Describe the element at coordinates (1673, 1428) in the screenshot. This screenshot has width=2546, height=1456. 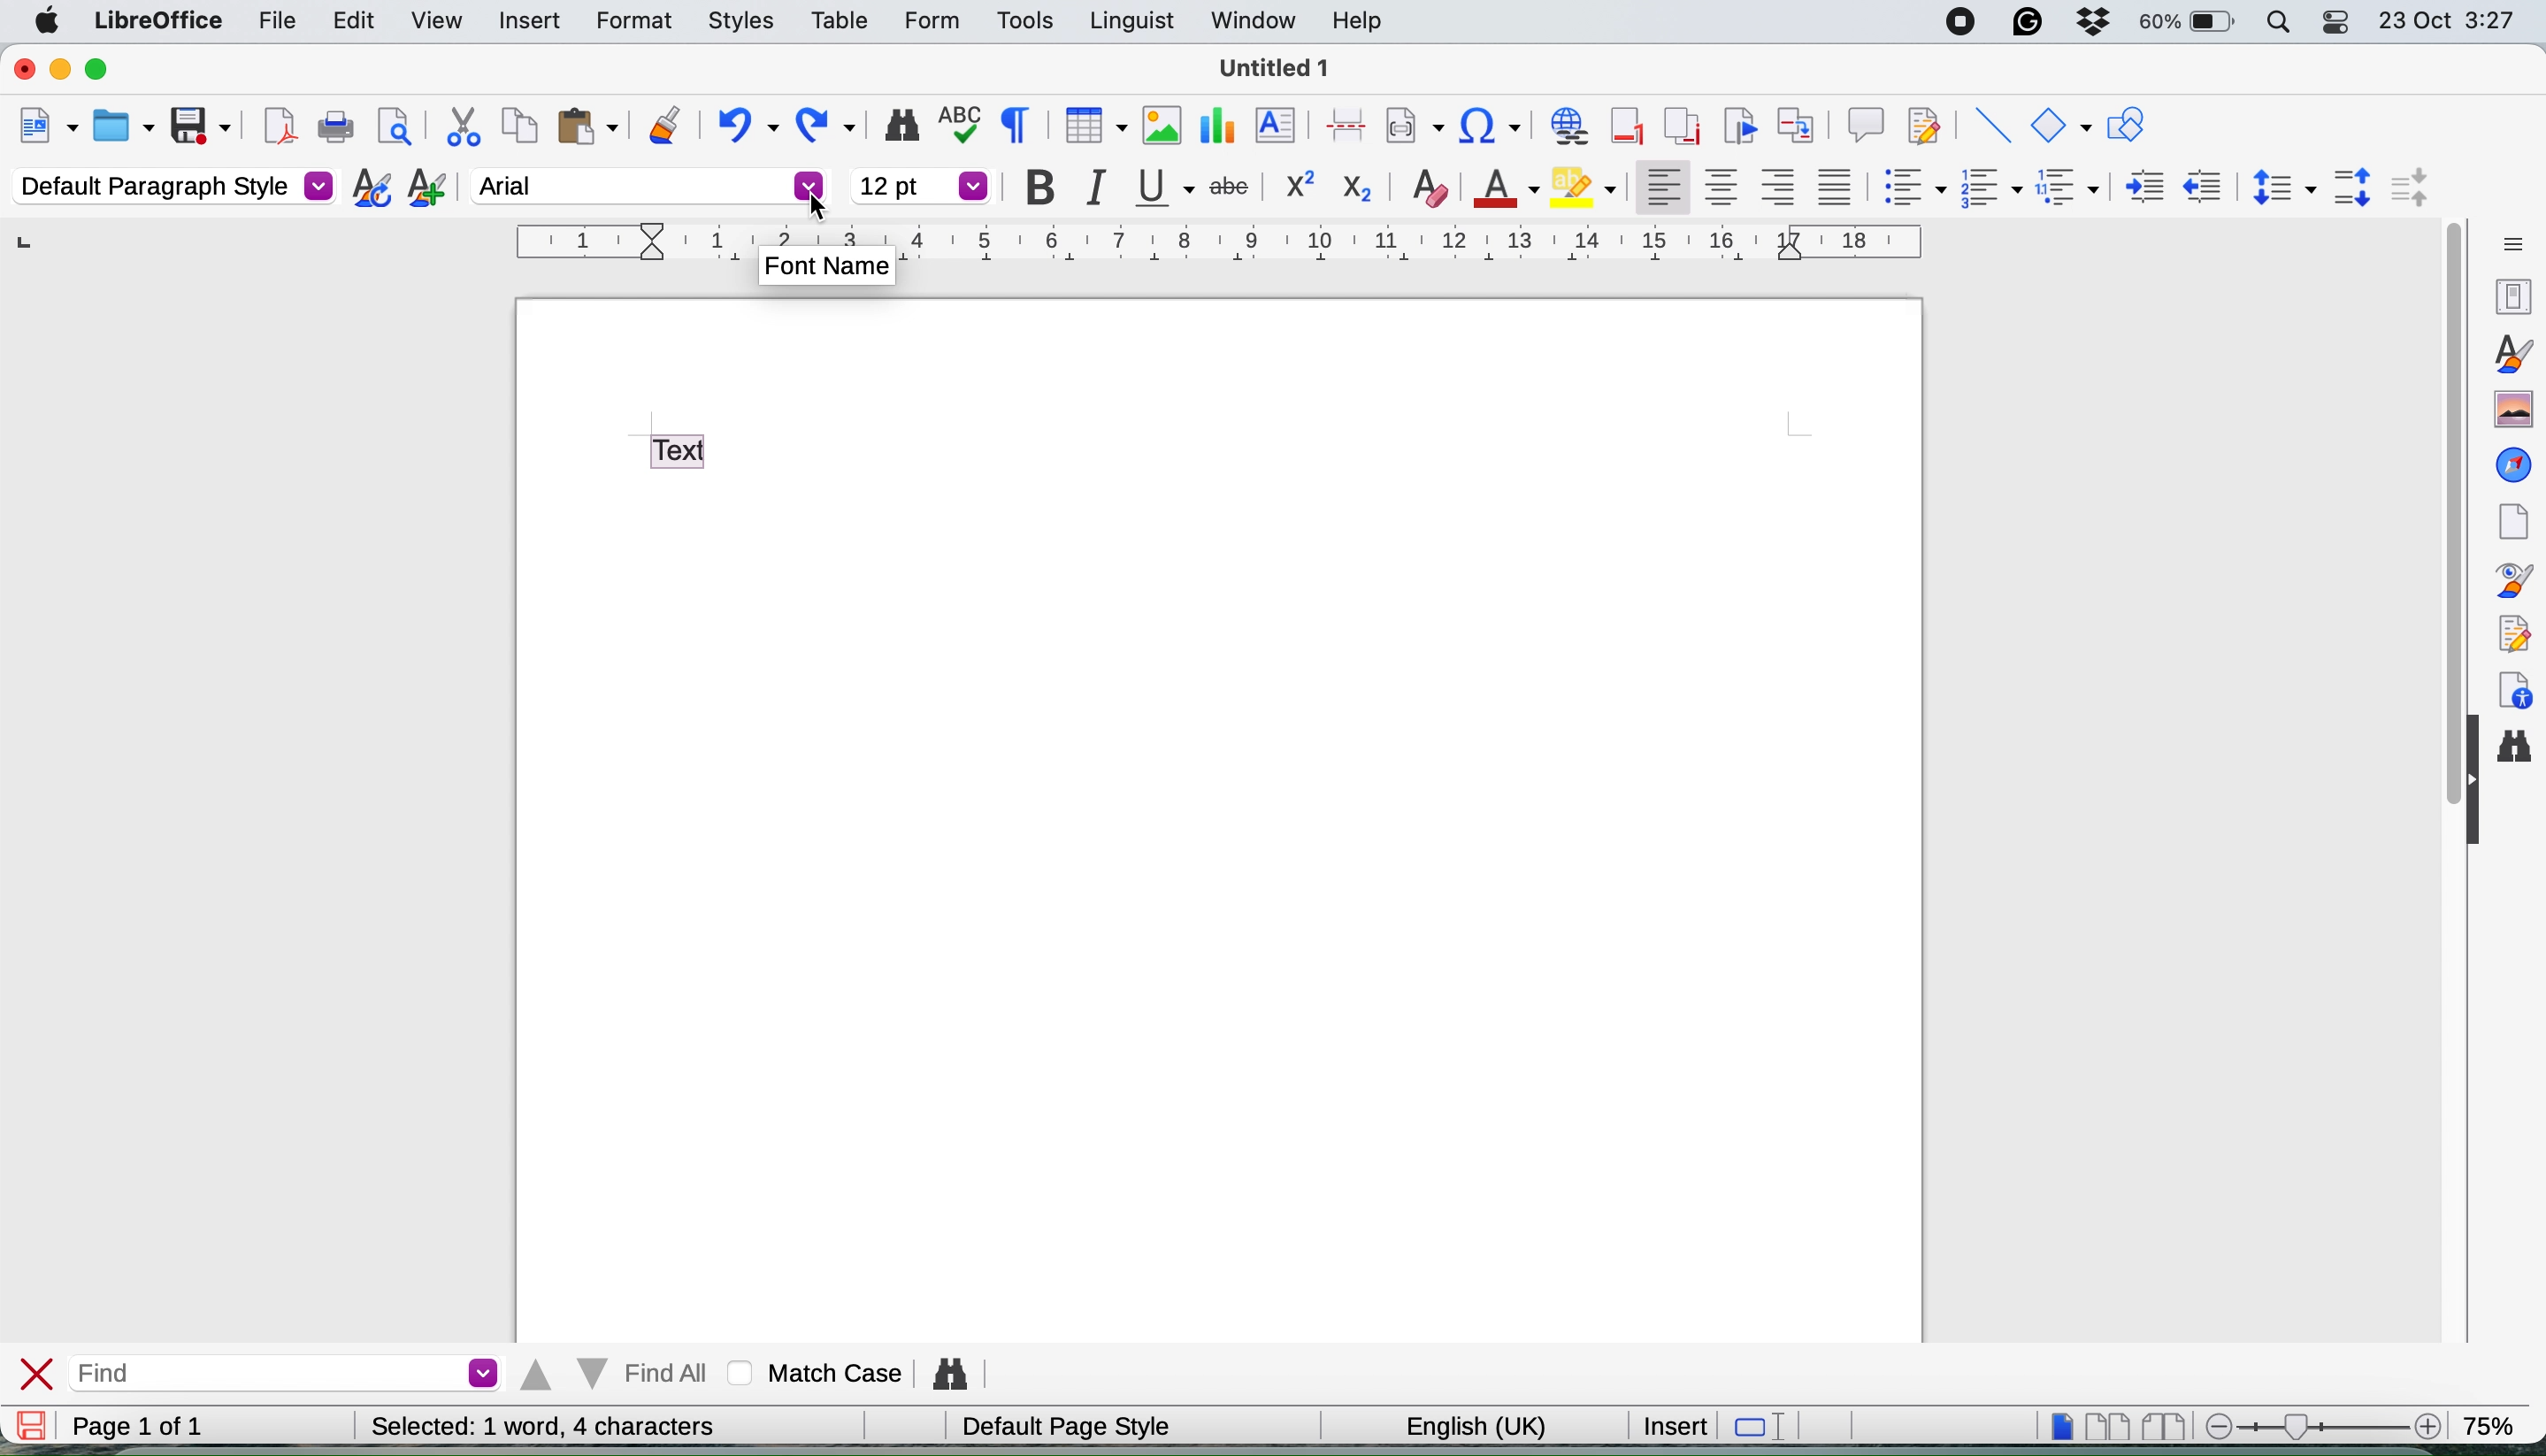
I see `insert` at that location.